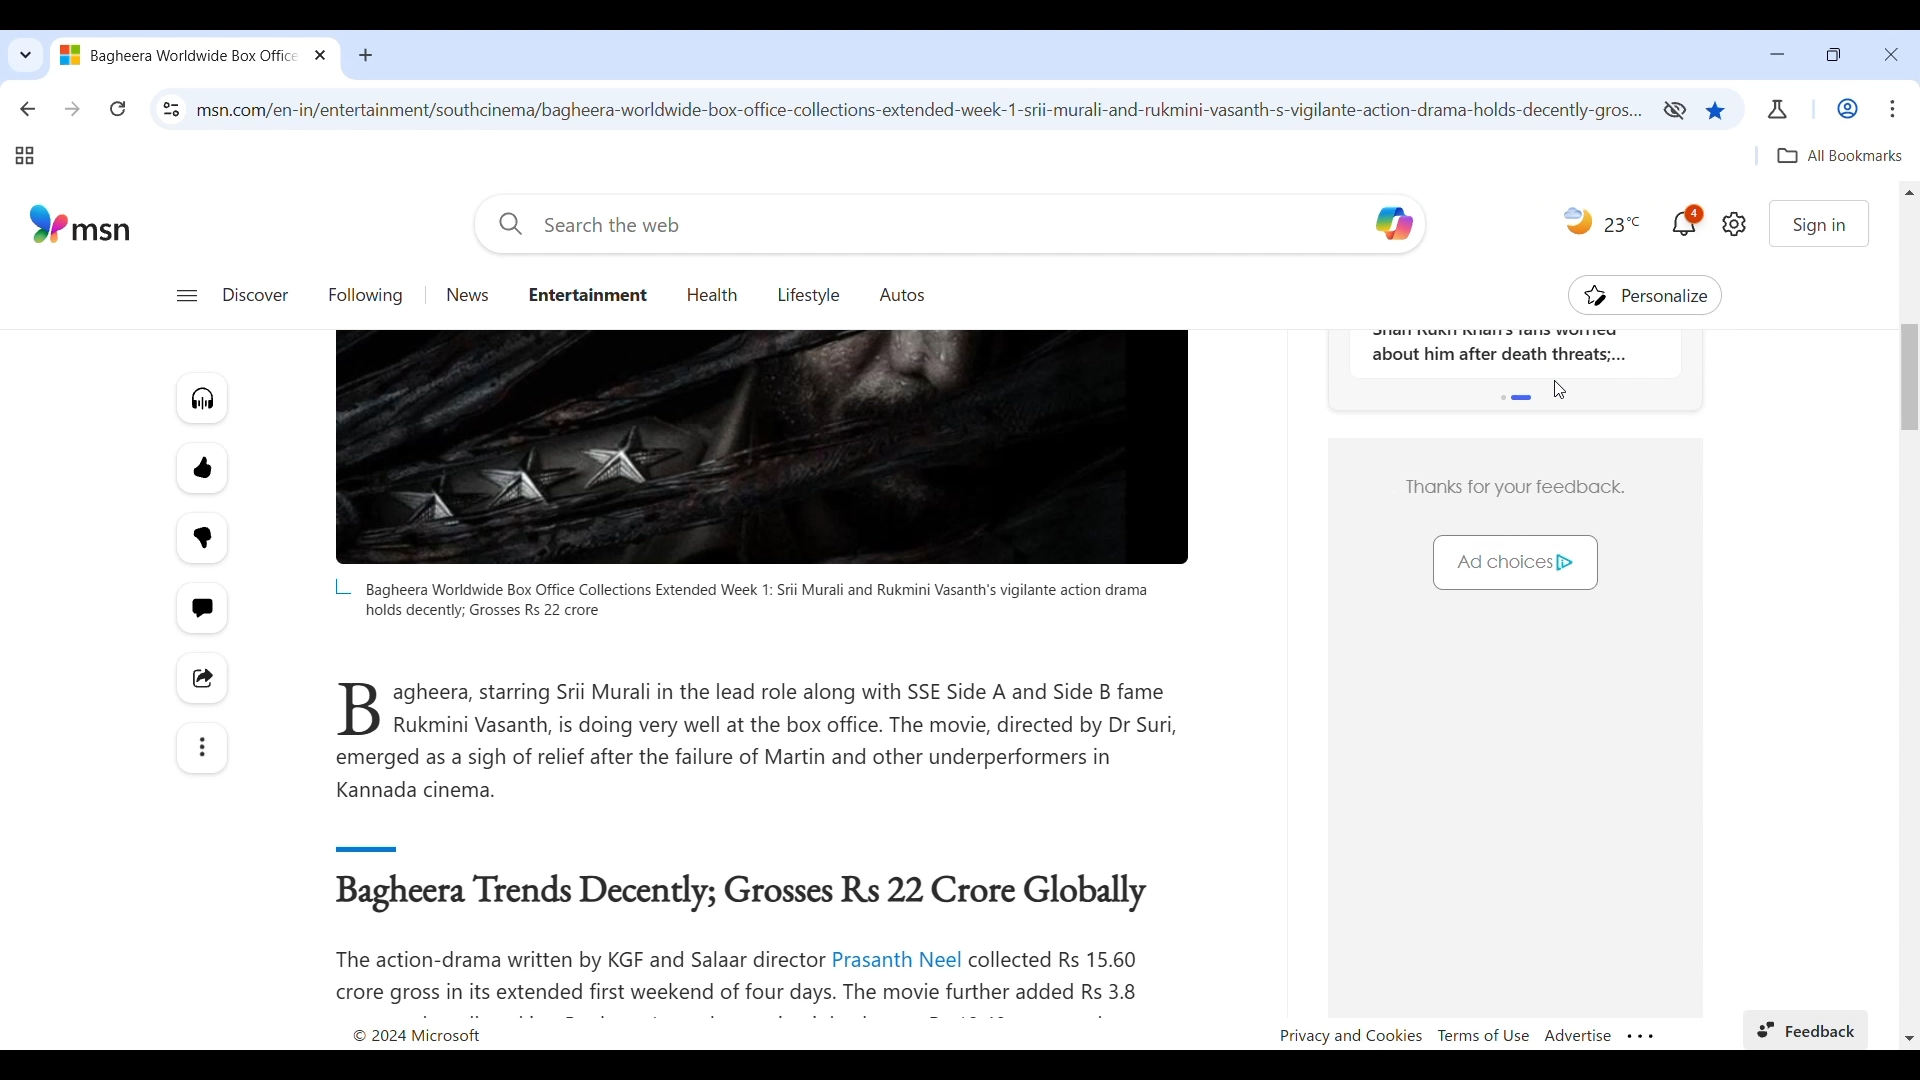 This screenshot has height=1080, width=1920. What do you see at coordinates (713, 296) in the screenshot?
I see `Go to health page` at bounding box center [713, 296].